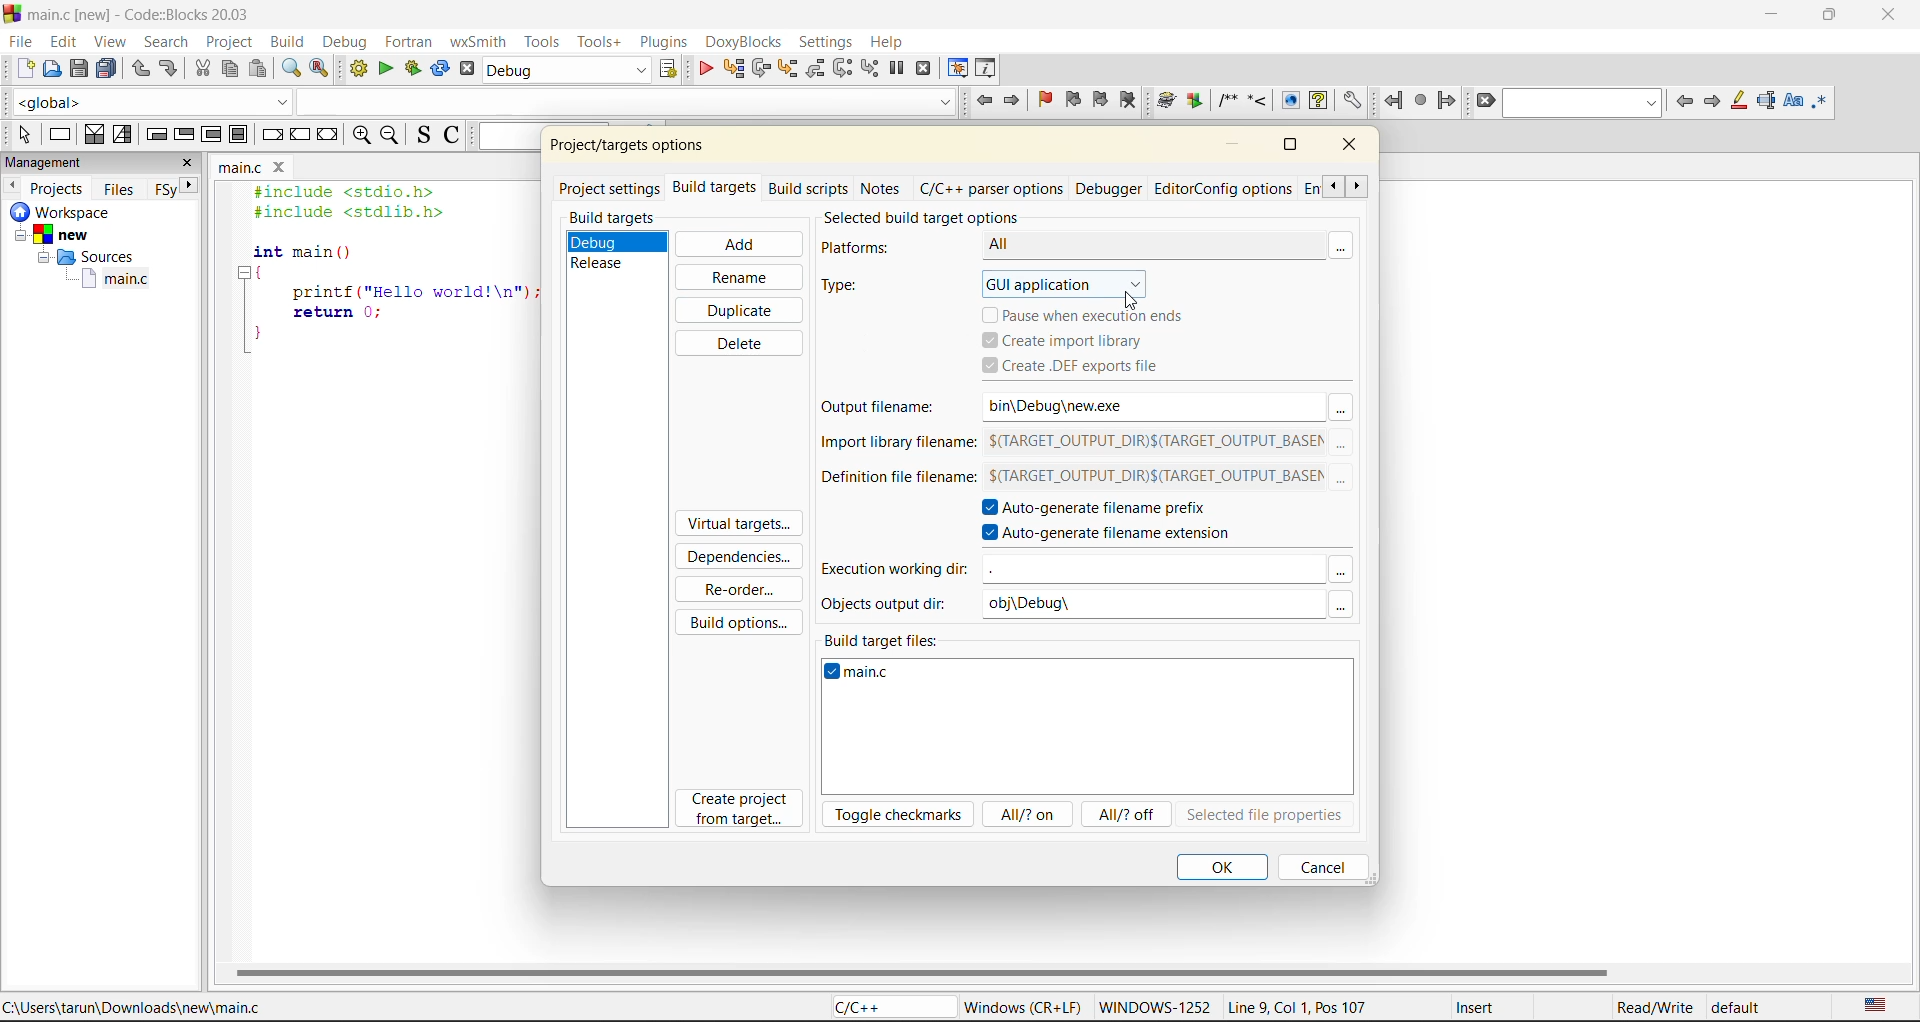  I want to click on rename, so click(736, 277).